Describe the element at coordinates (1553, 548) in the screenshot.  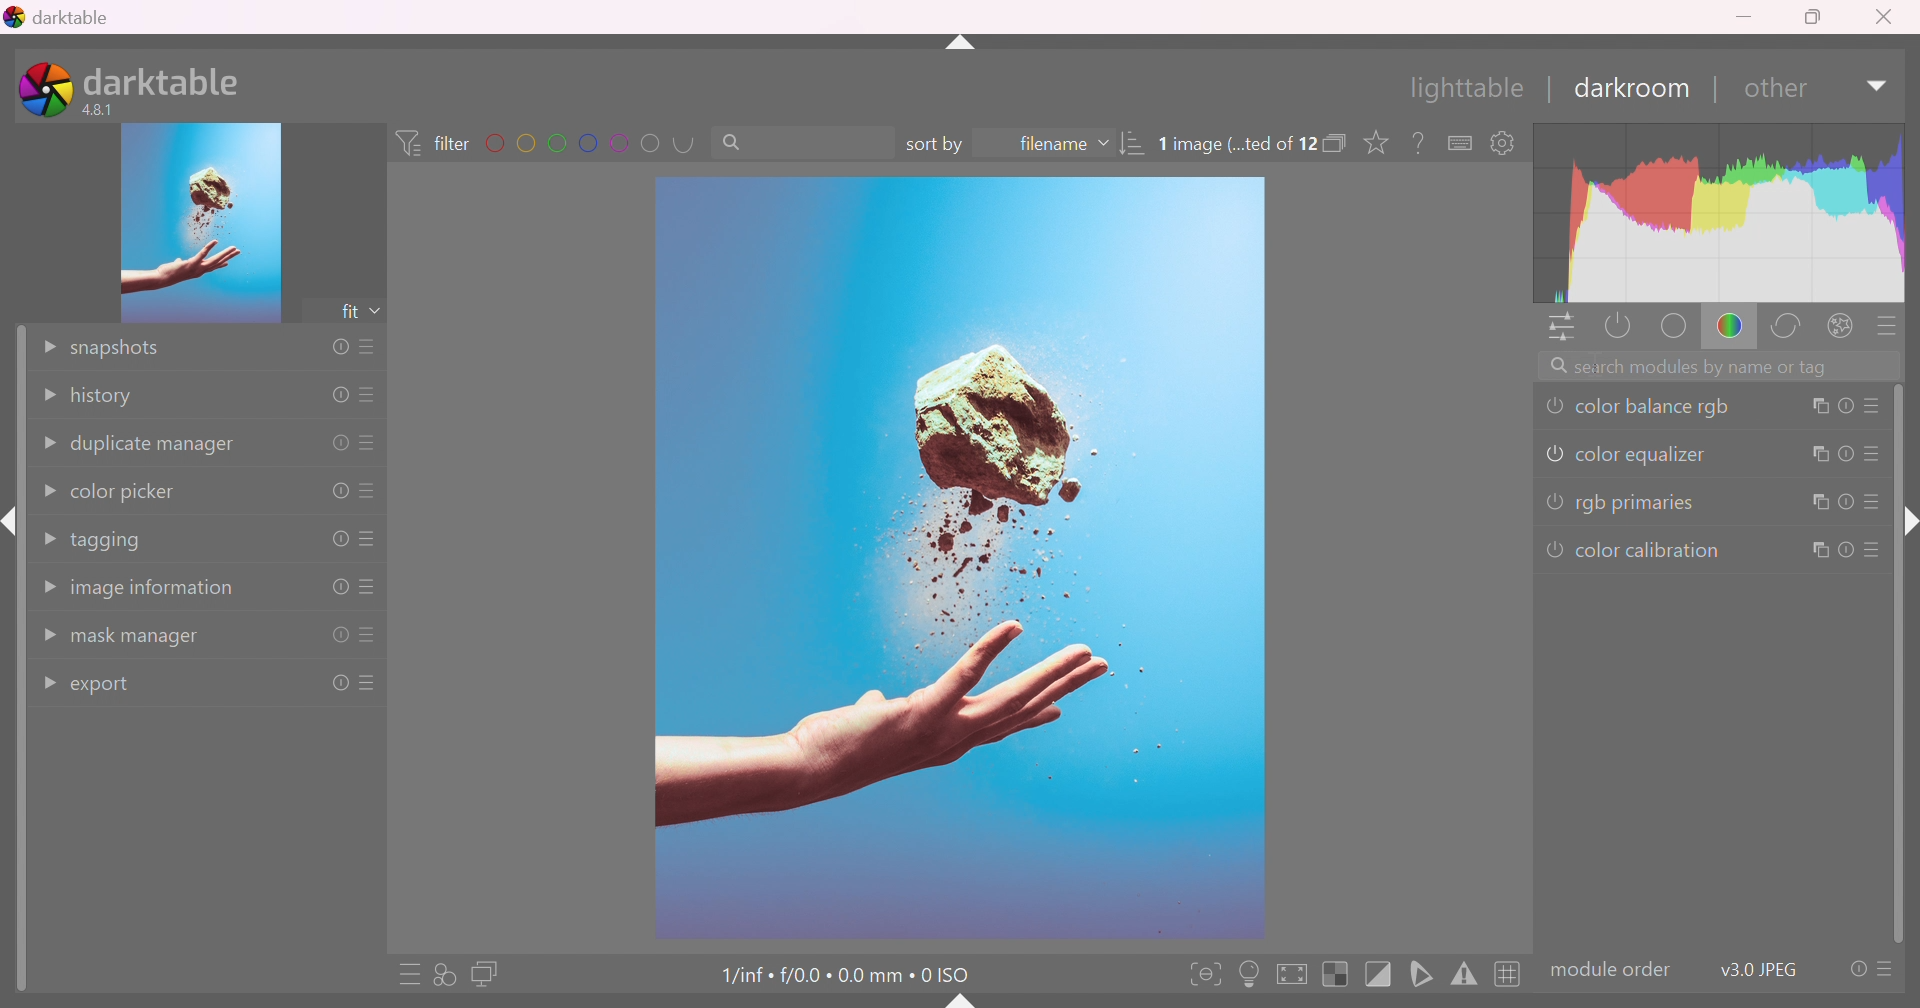
I see `'color caliberation' is switched off` at that location.